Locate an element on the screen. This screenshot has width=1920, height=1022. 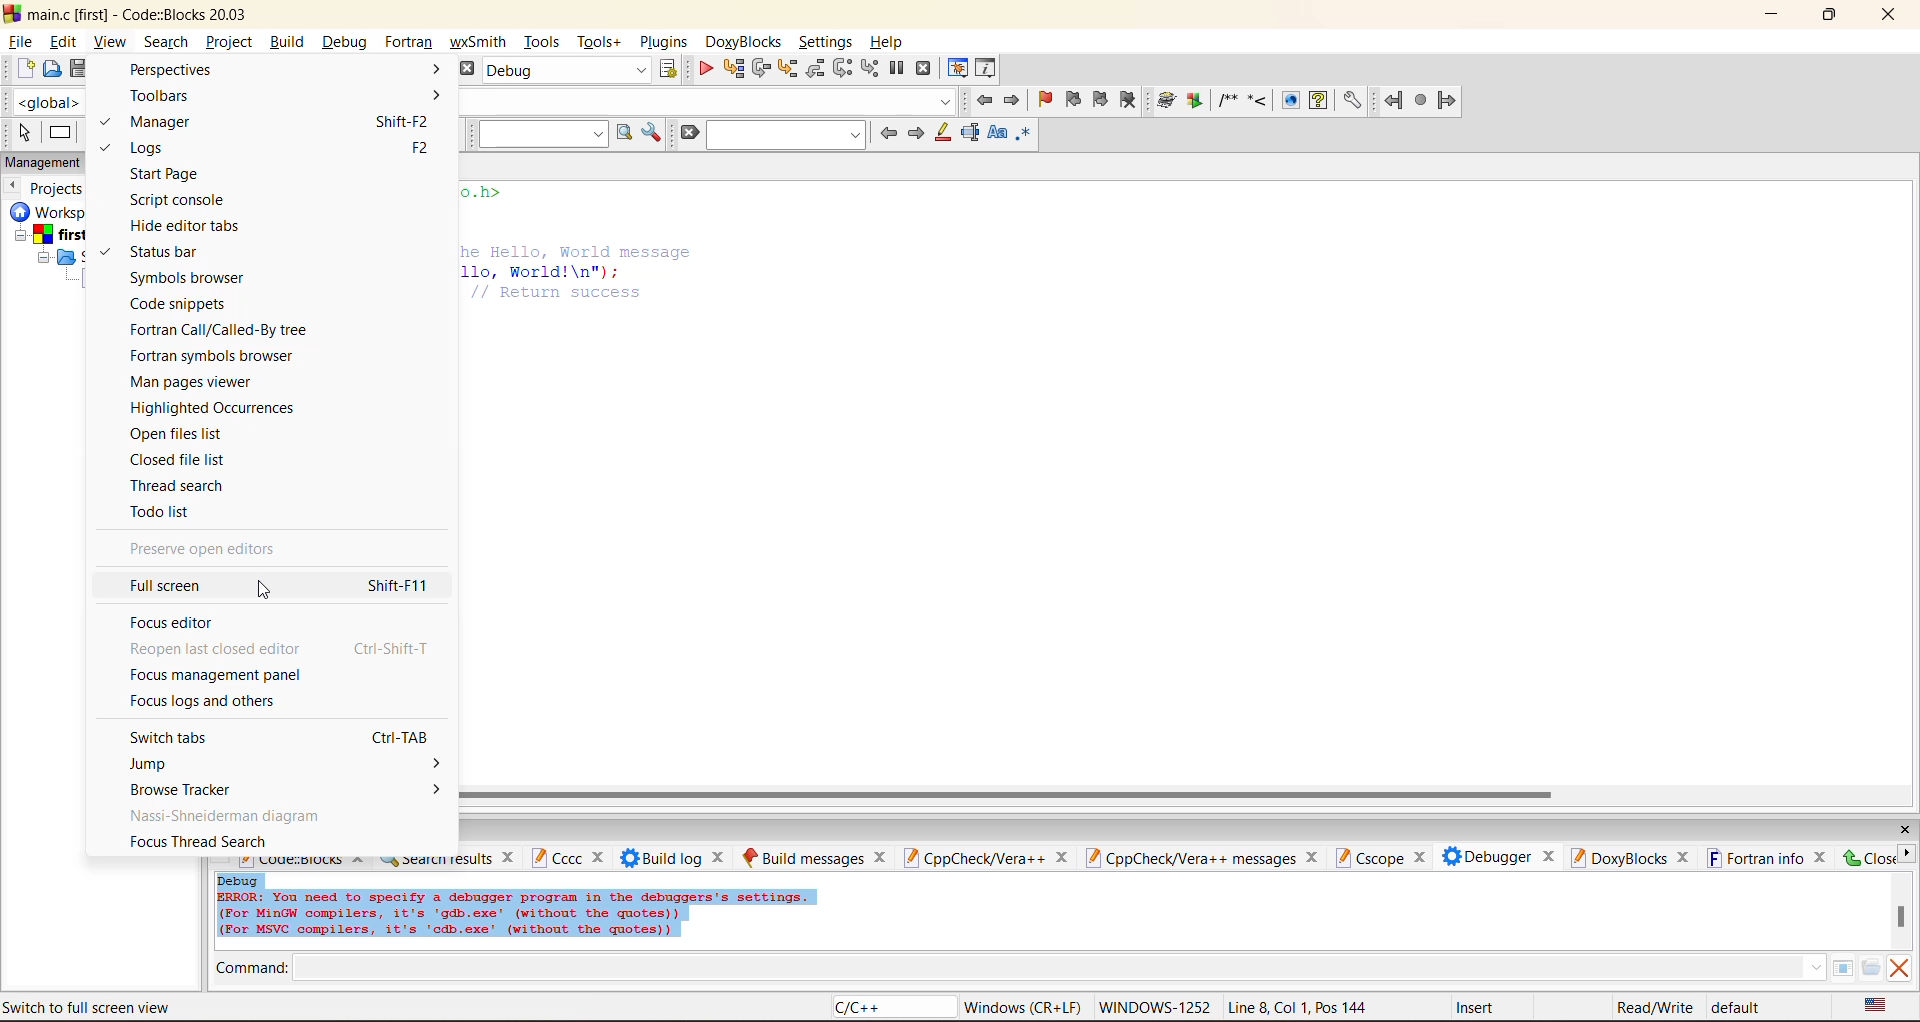
fortran info is located at coordinates (1757, 858).